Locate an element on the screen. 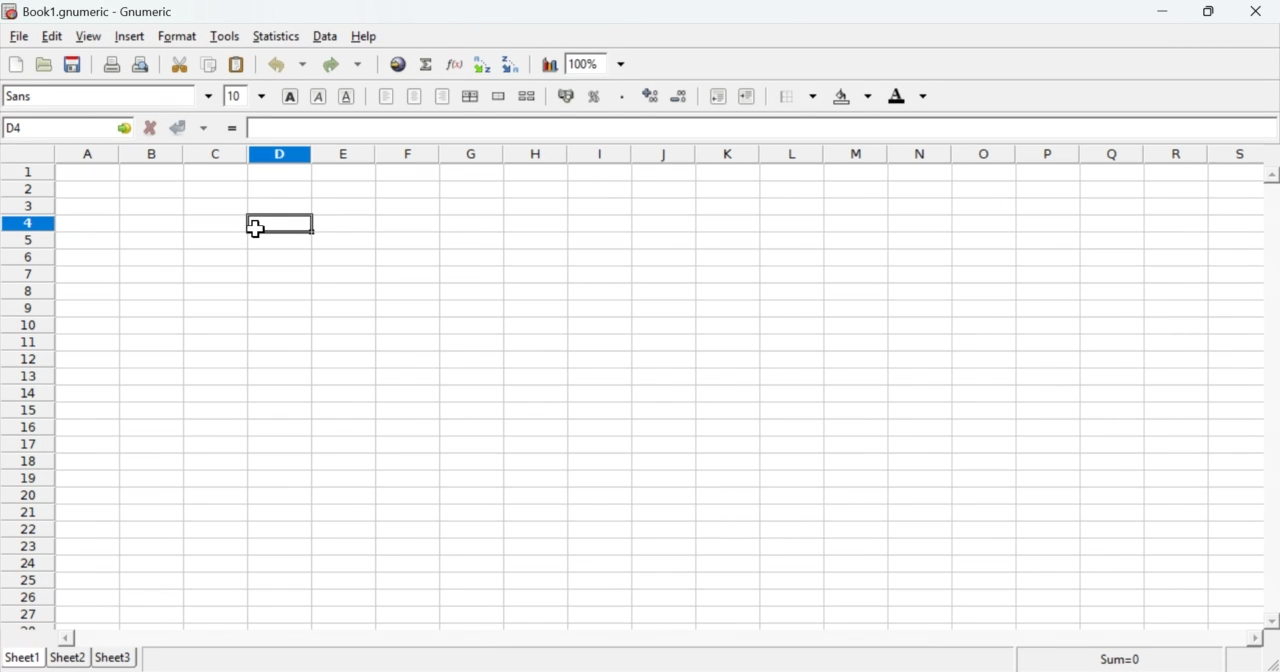  Sheet 2 is located at coordinates (70, 658).